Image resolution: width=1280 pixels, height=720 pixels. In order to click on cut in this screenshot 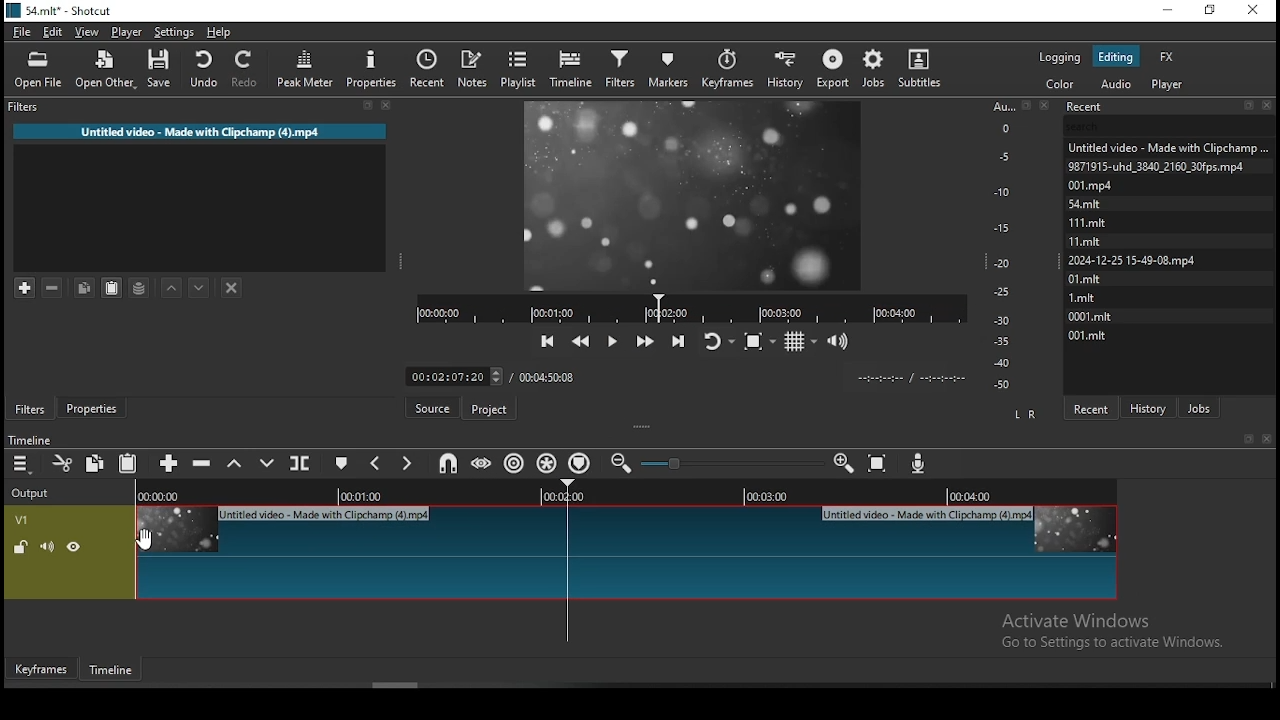, I will do `click(63, 462)`.